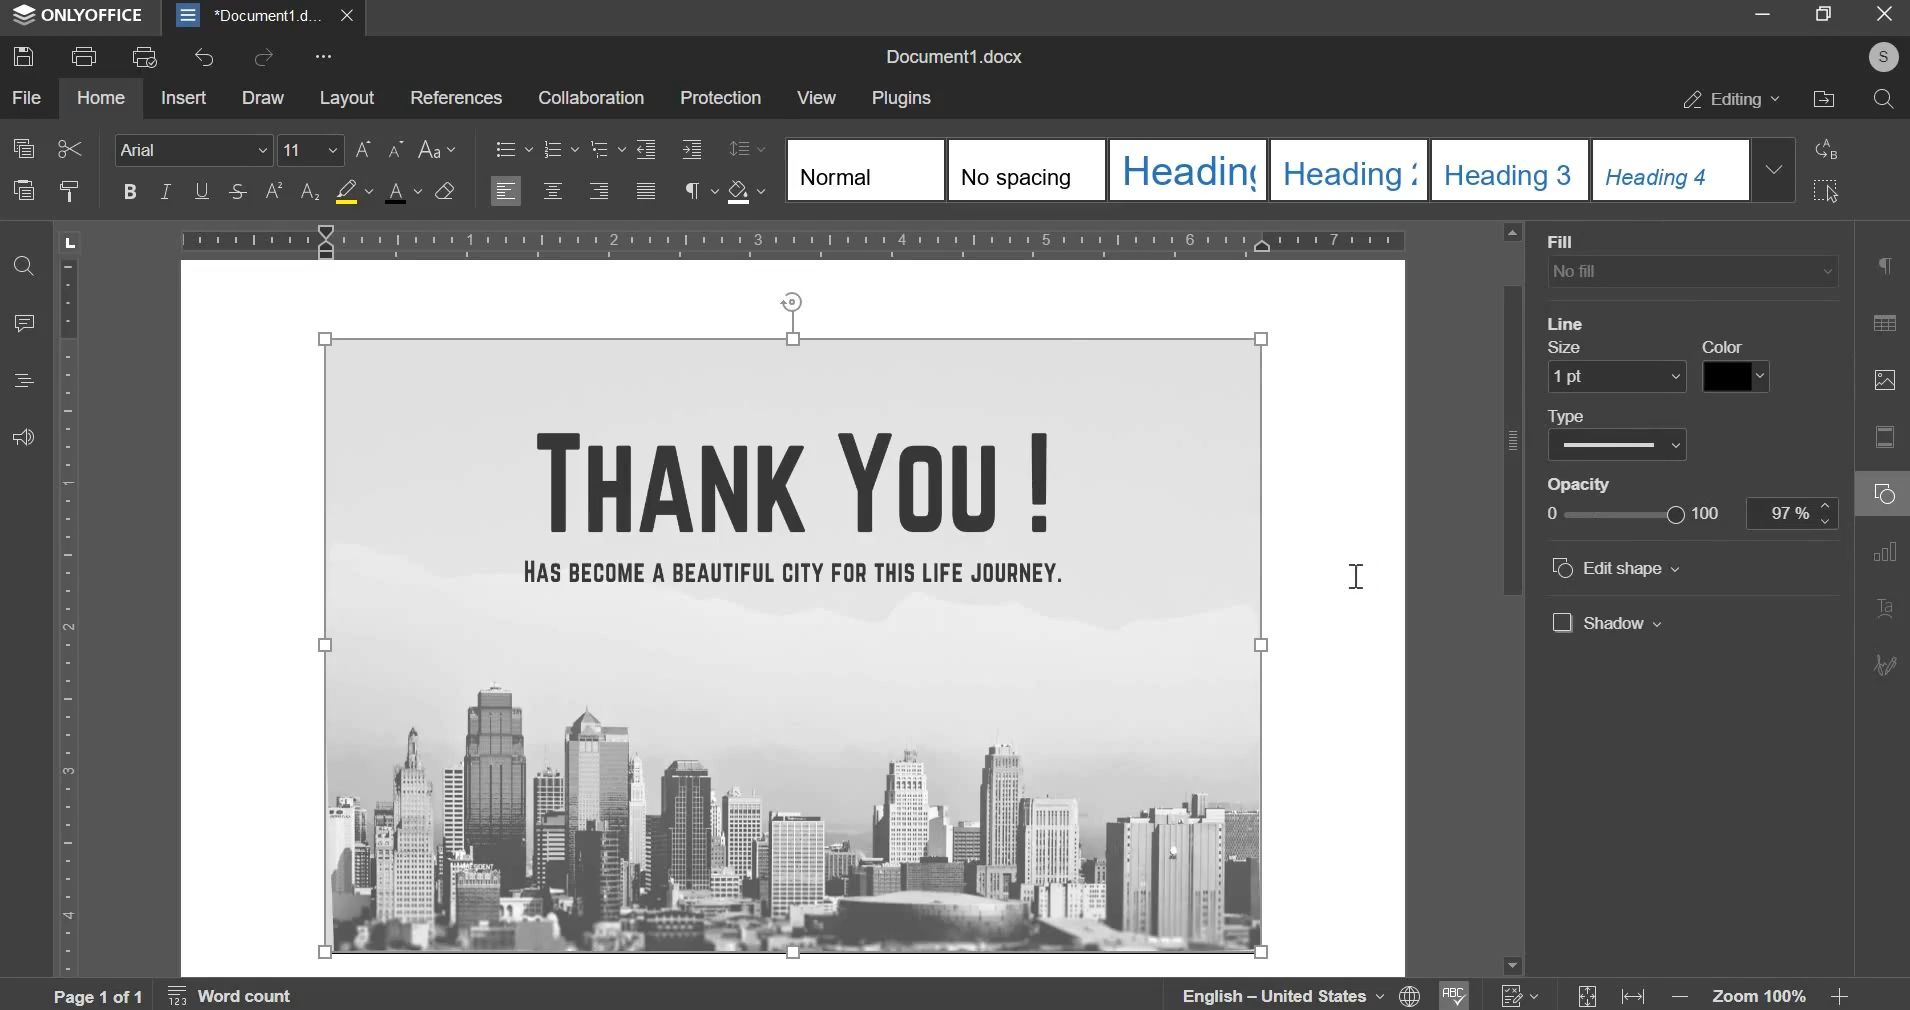 The width and height of the screenshot is (1910, 1010). What do you see at coordinates (355, 190) in the screenshot?
I see `fill color` at bounding box center [355, 190].